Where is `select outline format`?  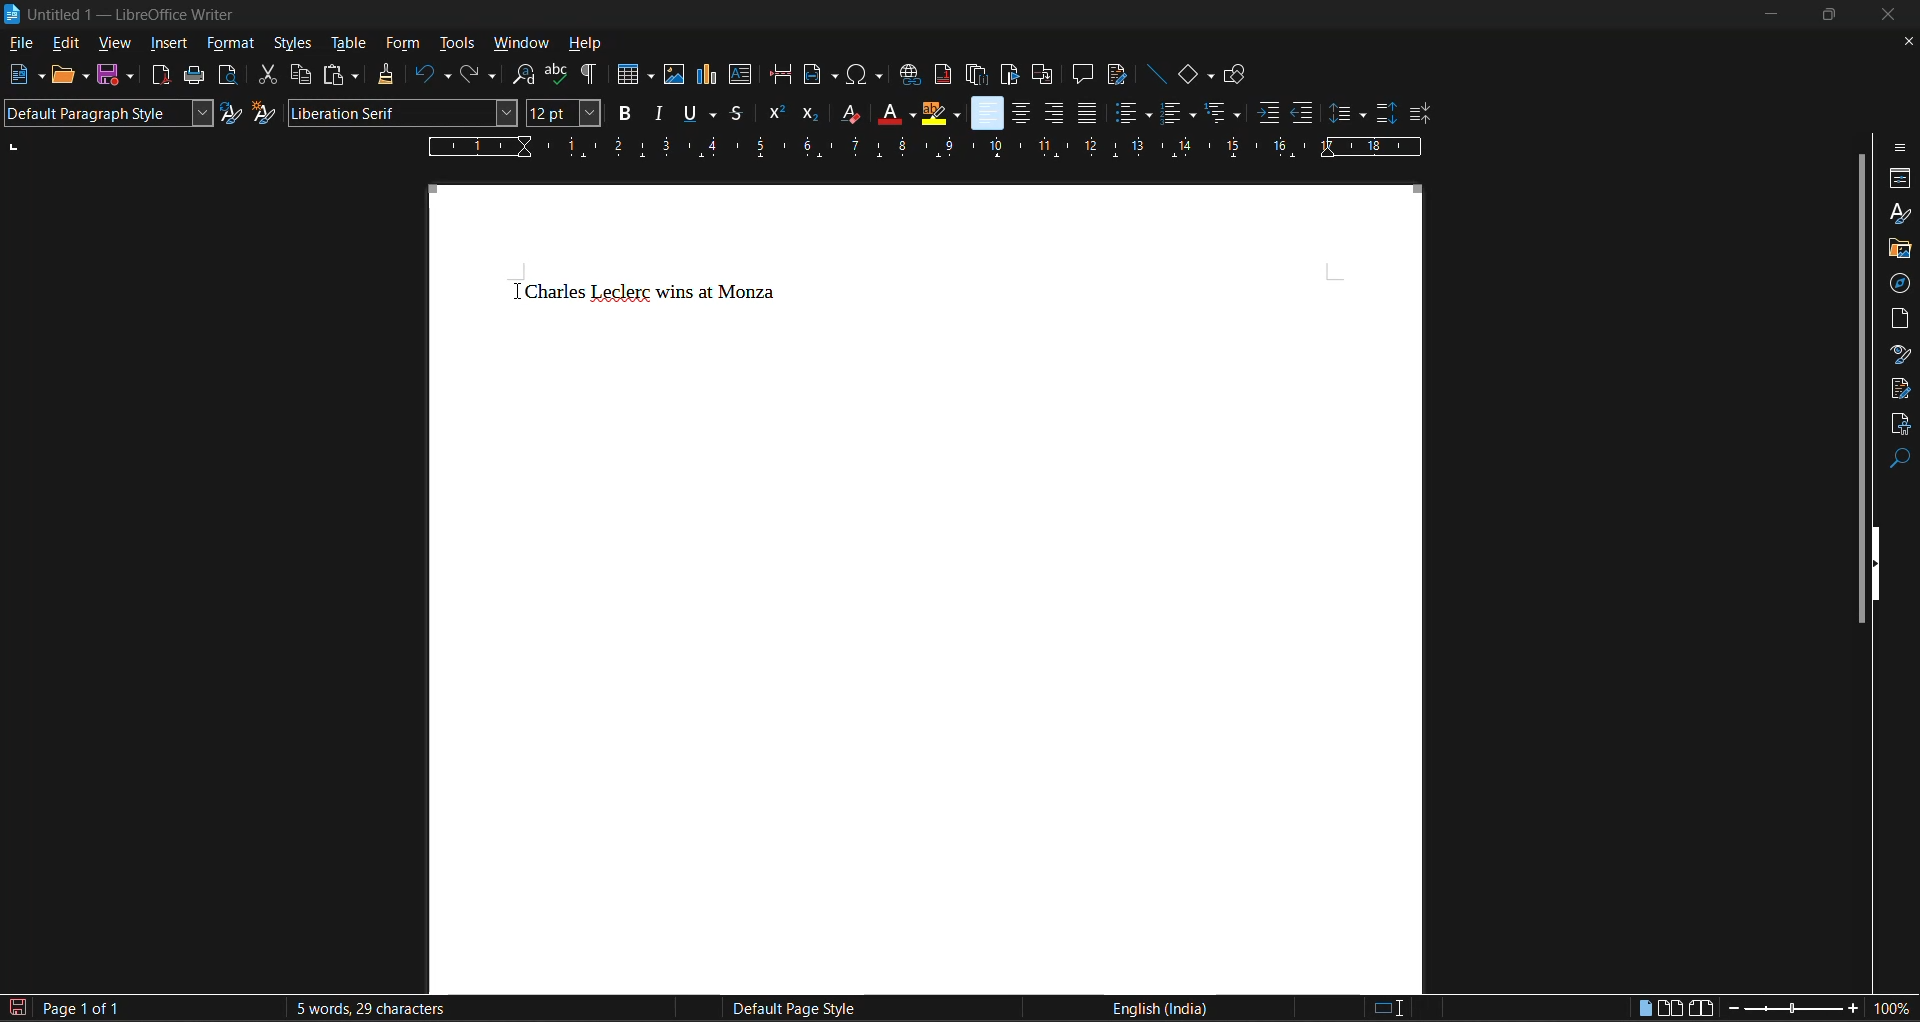
select outline format is located at coordinates (1226, 112).